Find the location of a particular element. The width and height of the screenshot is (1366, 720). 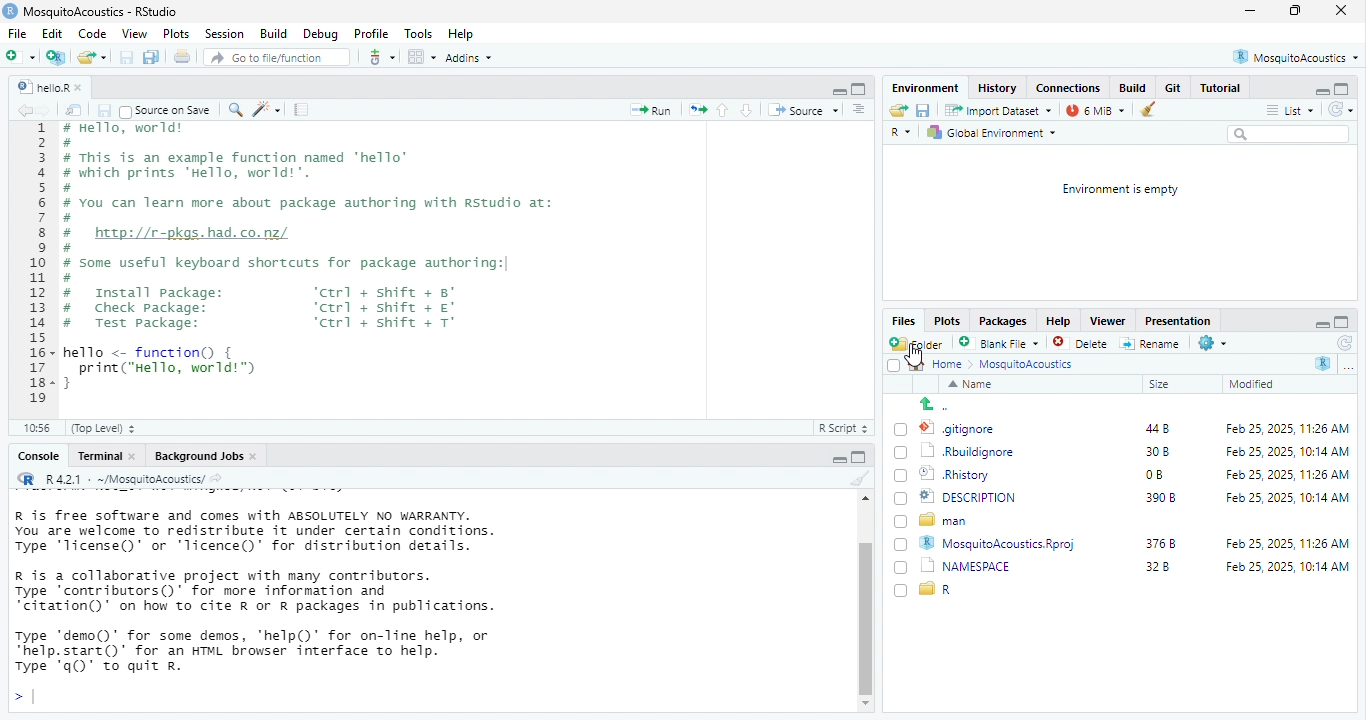

blank file is located at coordinates (999, 343).